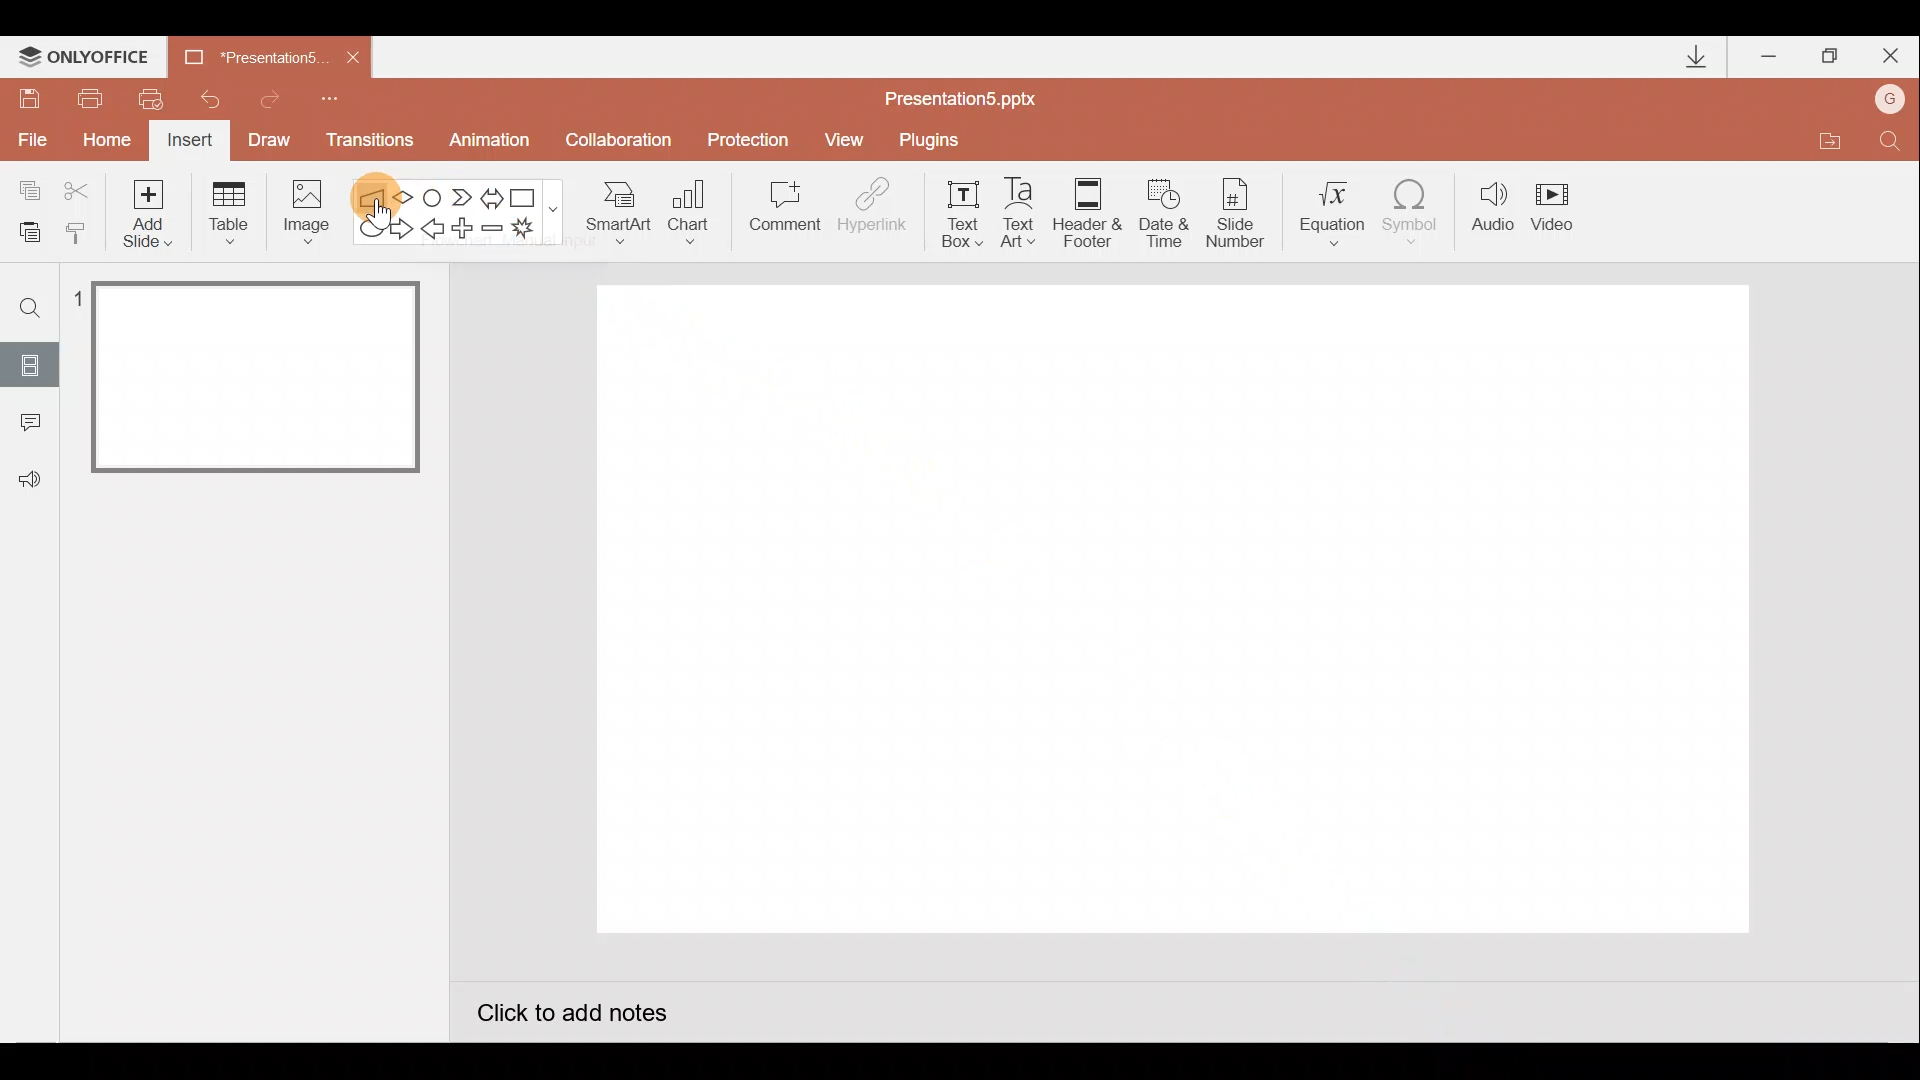 This screenshot has height=1080, width=1920. Describe the element at coordinates (492, 143) in the screenshot. I see `Animation` at that location.